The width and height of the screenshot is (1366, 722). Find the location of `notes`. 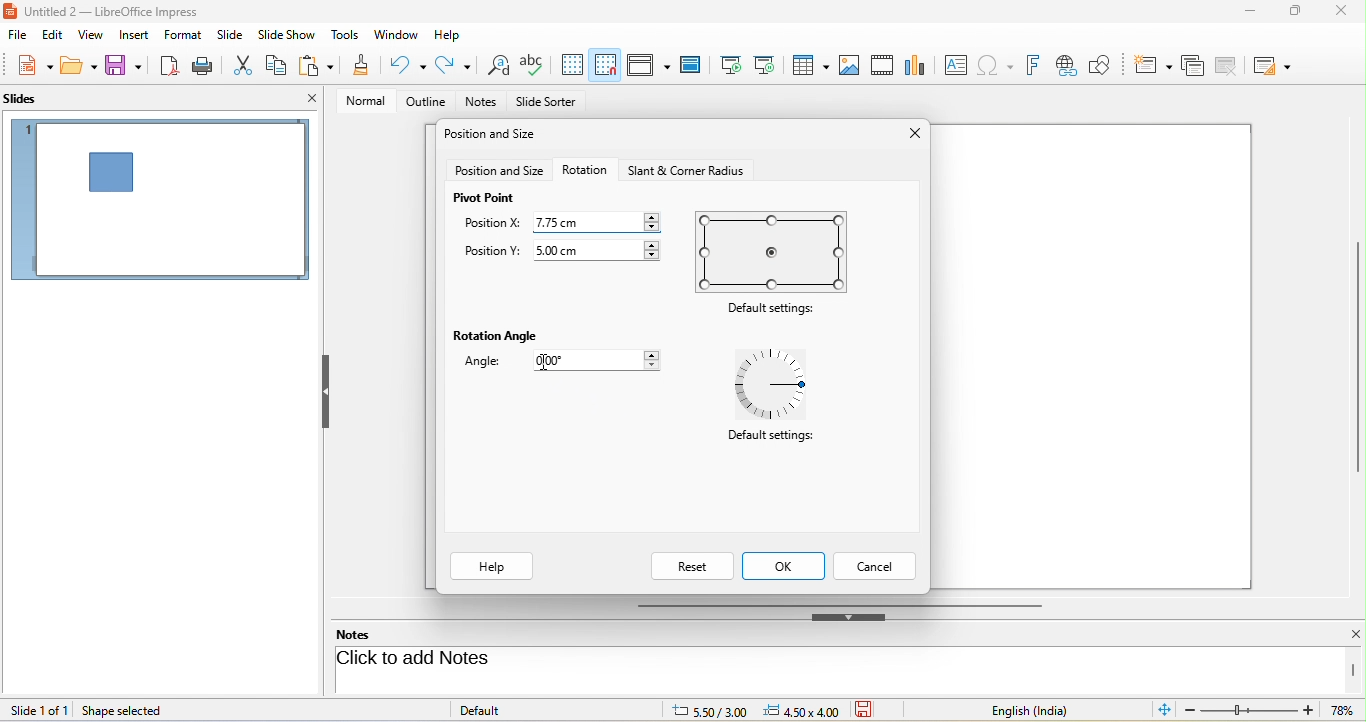

notes is located at coordinates (483, 103).